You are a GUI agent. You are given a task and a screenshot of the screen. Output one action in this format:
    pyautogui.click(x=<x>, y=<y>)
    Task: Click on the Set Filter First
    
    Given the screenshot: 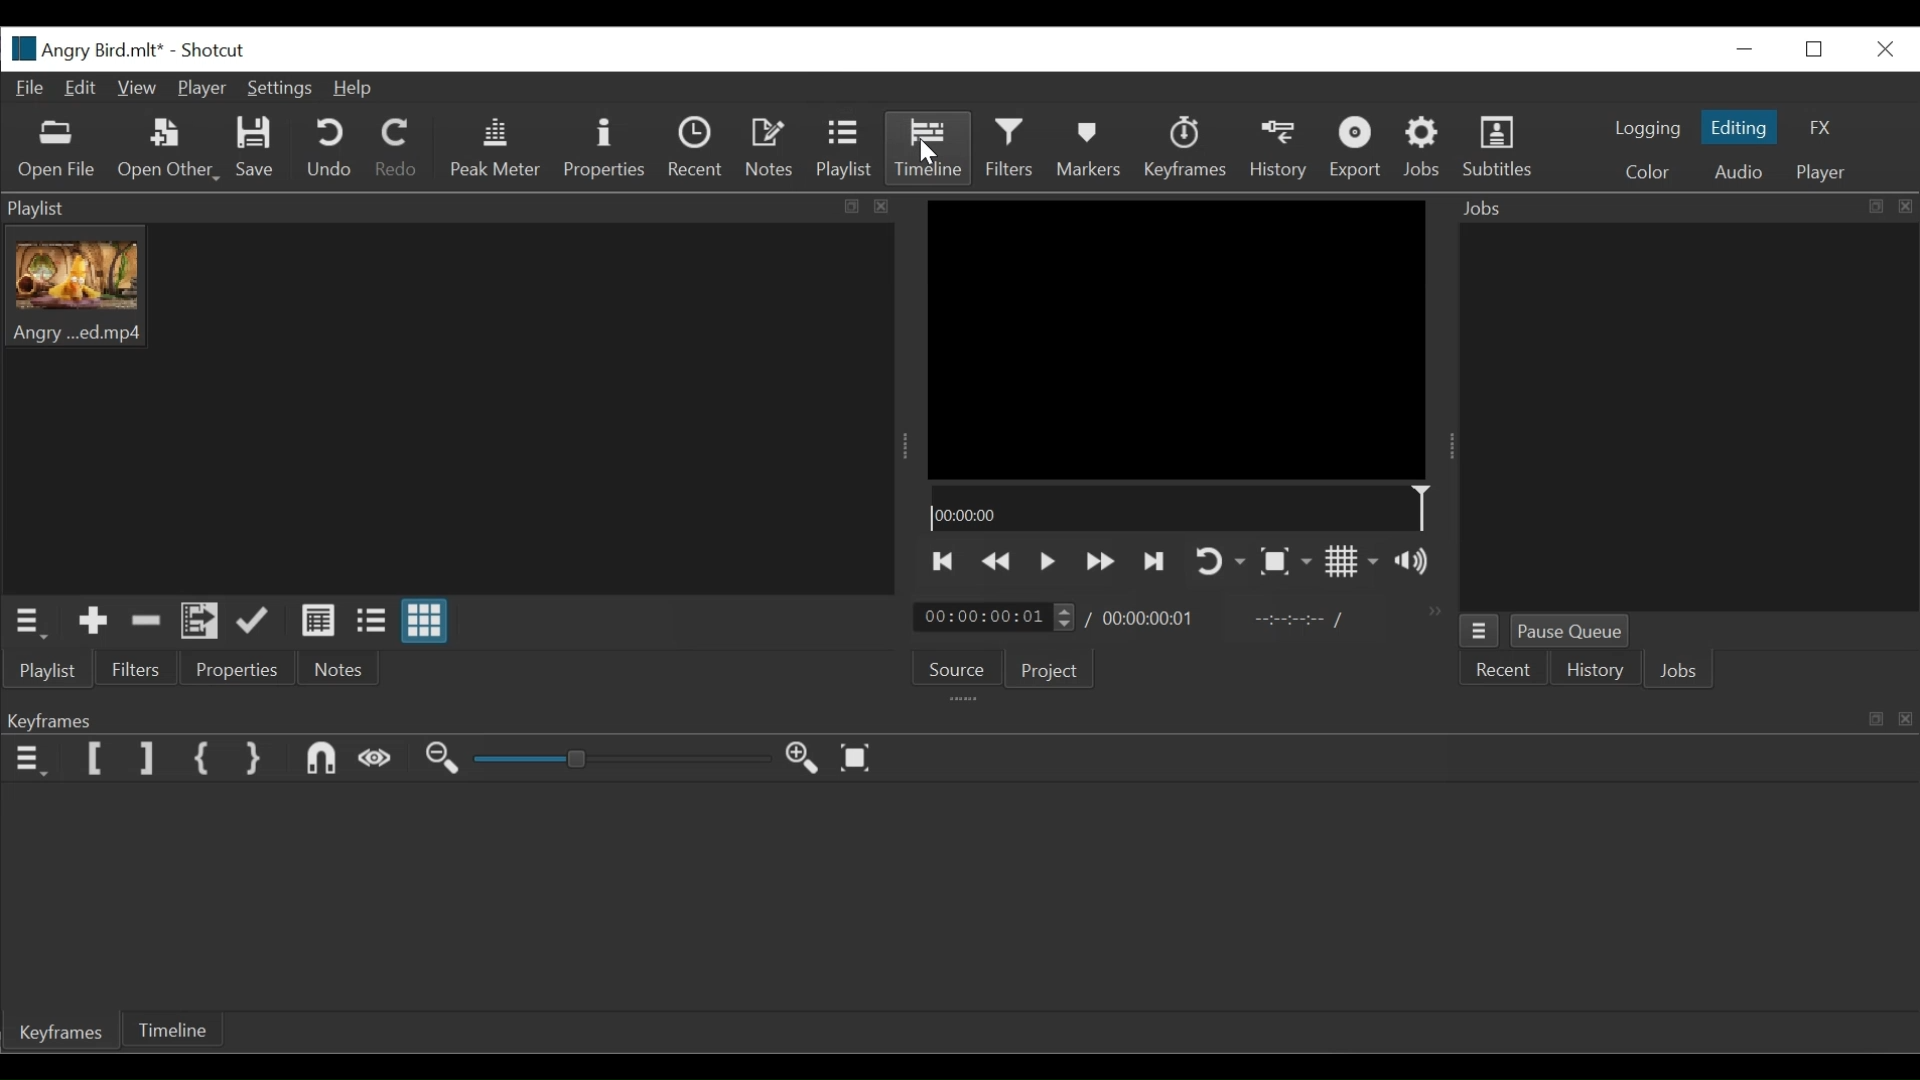 What is the action you would take?
    pyautogui.click(x=93, y=759)
    